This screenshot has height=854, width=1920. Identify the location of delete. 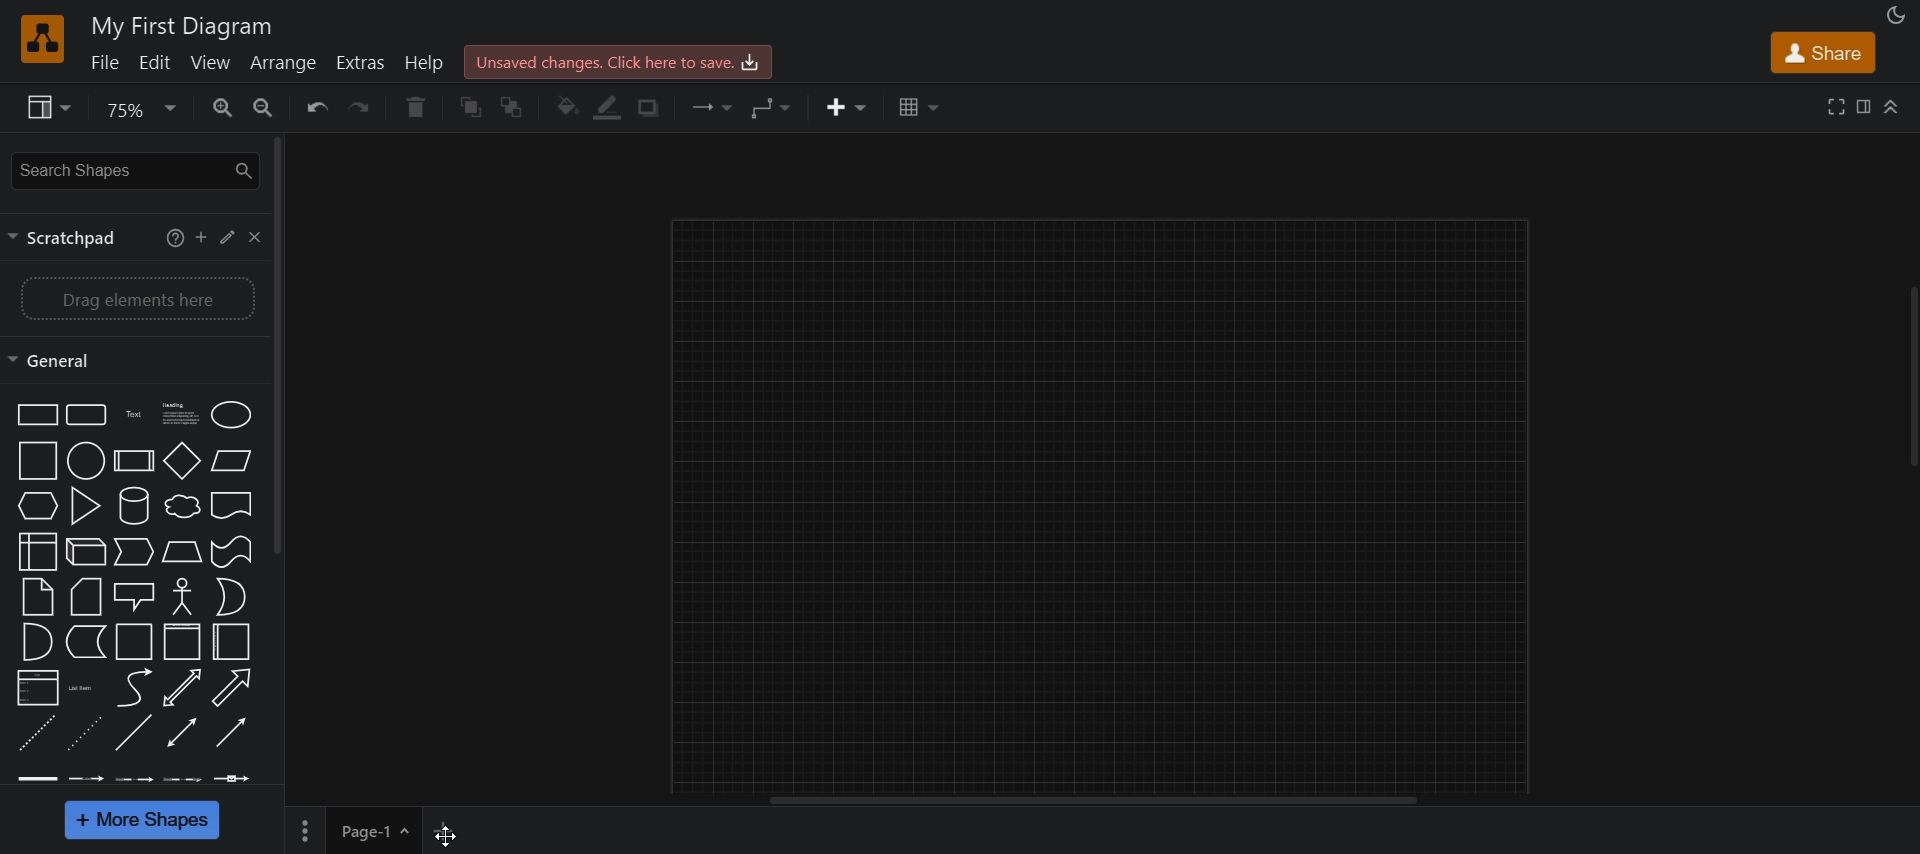
(417, 108).